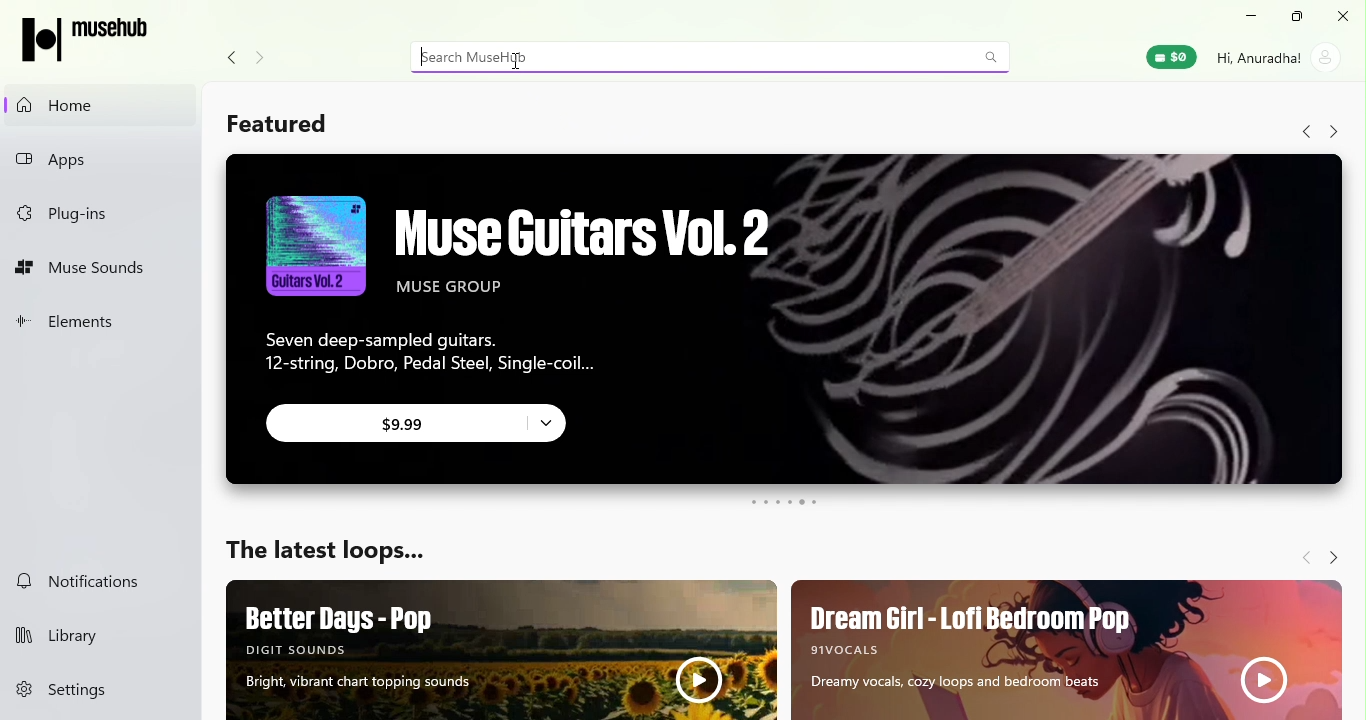 This screenshot has height=720, width=1366. What do you see at coordinates (1333, 132) in the screenshot?
I see `Navigate forward` at bounding box center [1333, 132].